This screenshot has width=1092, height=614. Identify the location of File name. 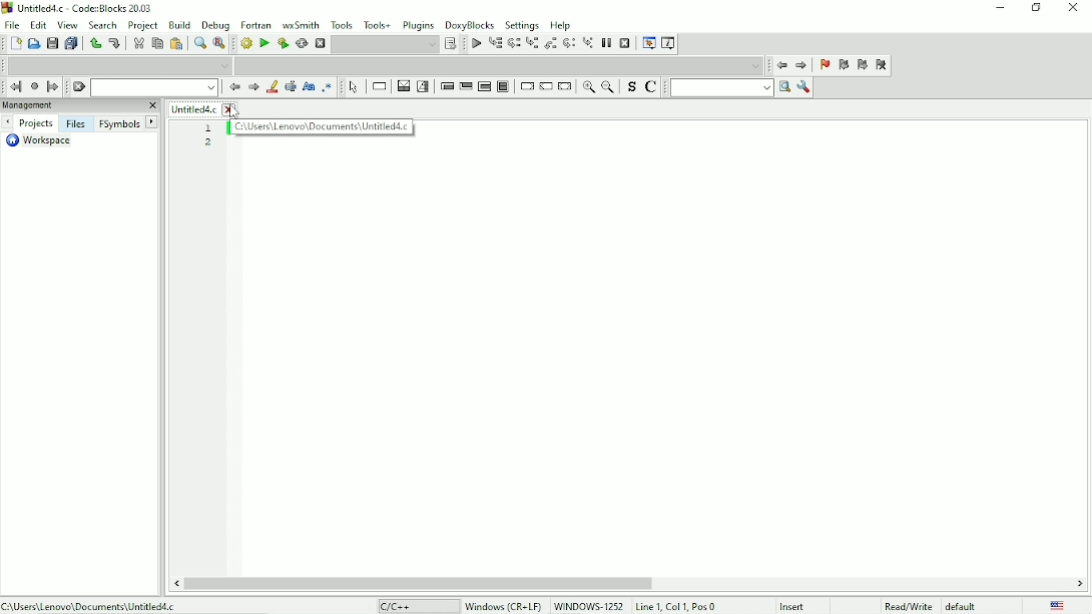
(203, 109).